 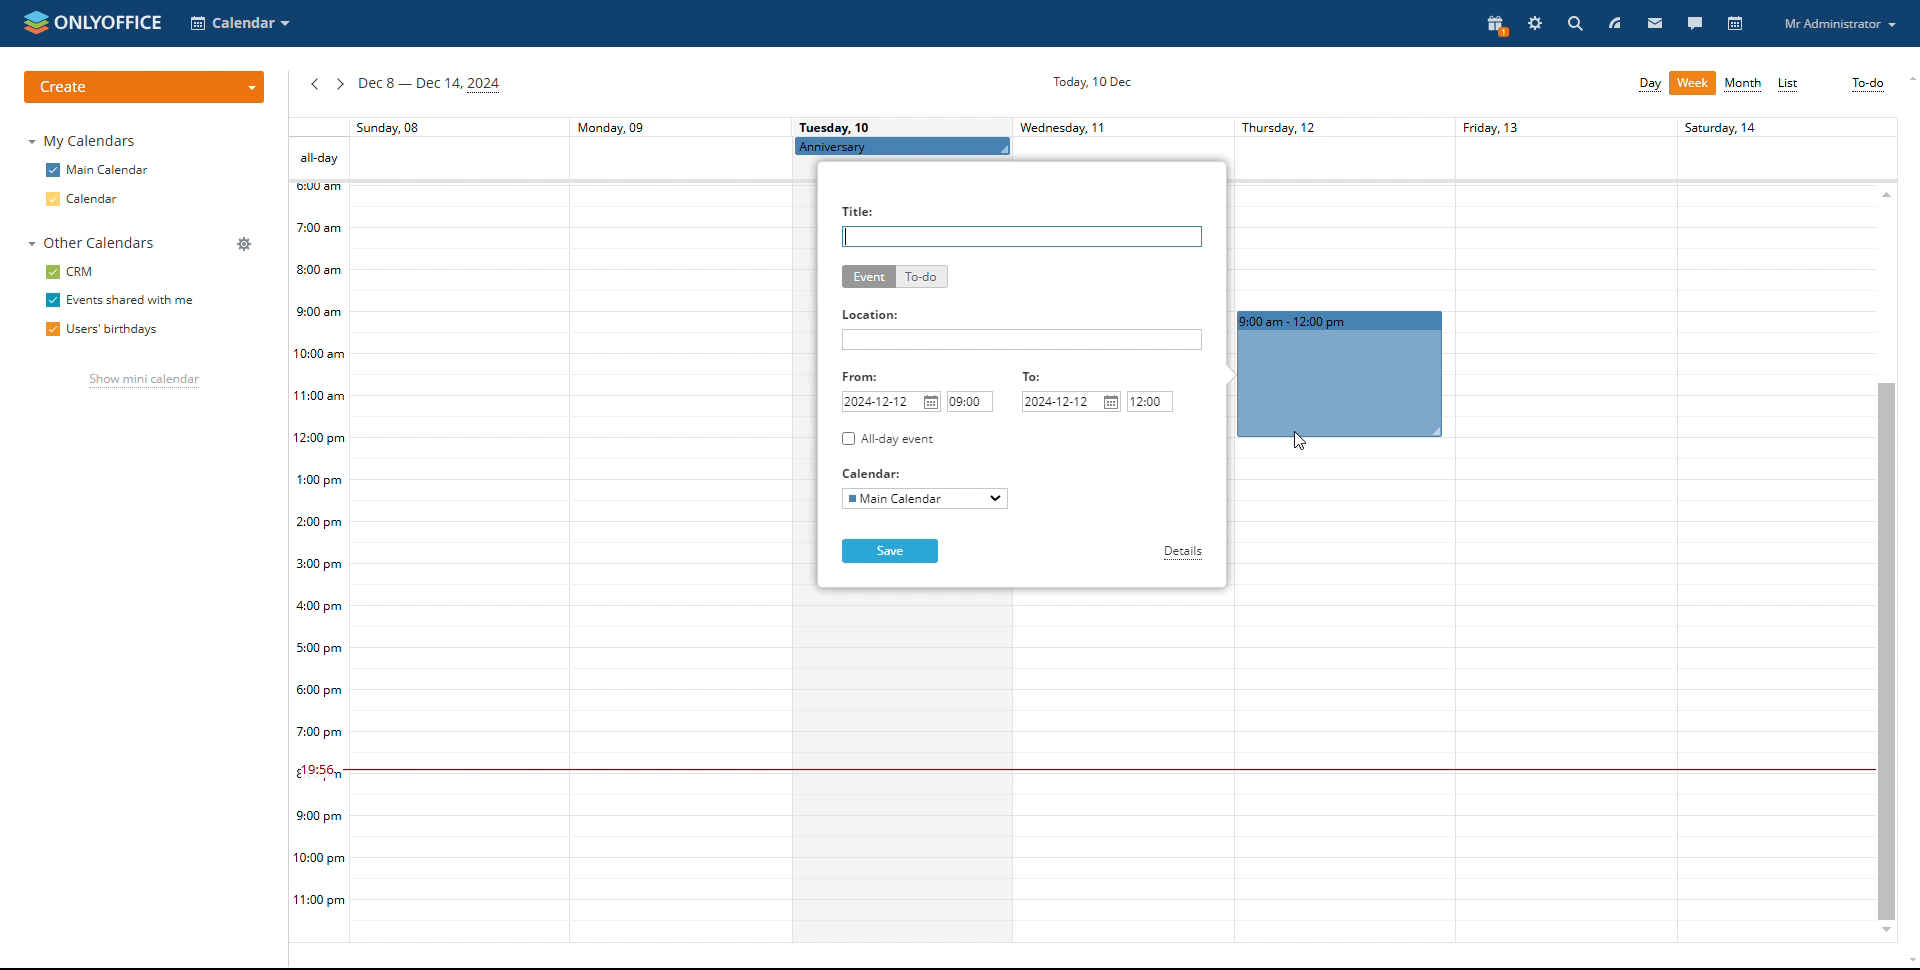 What do you see at coordinates (430, 86) in the screenshot?
I see `current week` at bounding box center [430, 86].